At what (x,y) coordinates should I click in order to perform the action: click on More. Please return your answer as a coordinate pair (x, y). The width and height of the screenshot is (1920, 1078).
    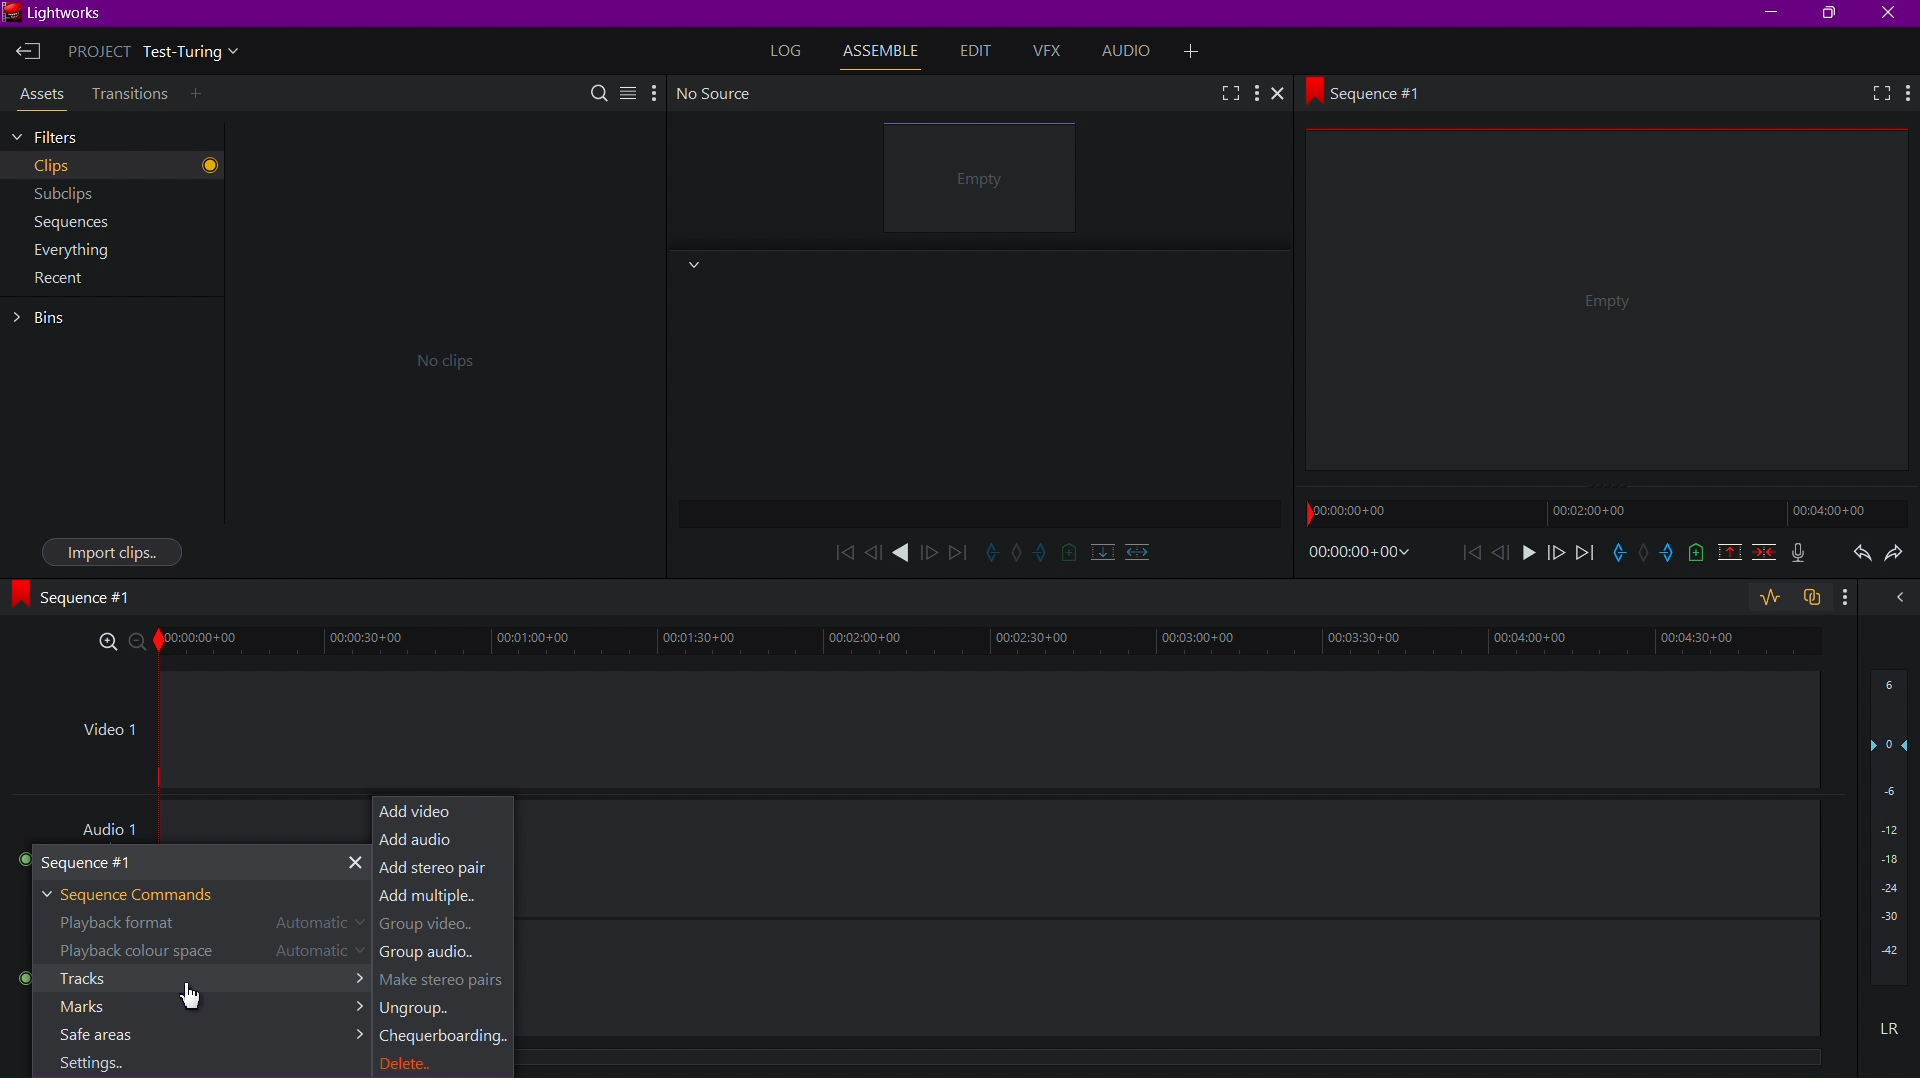
    Looking at the image, I should click on (1907, 94).